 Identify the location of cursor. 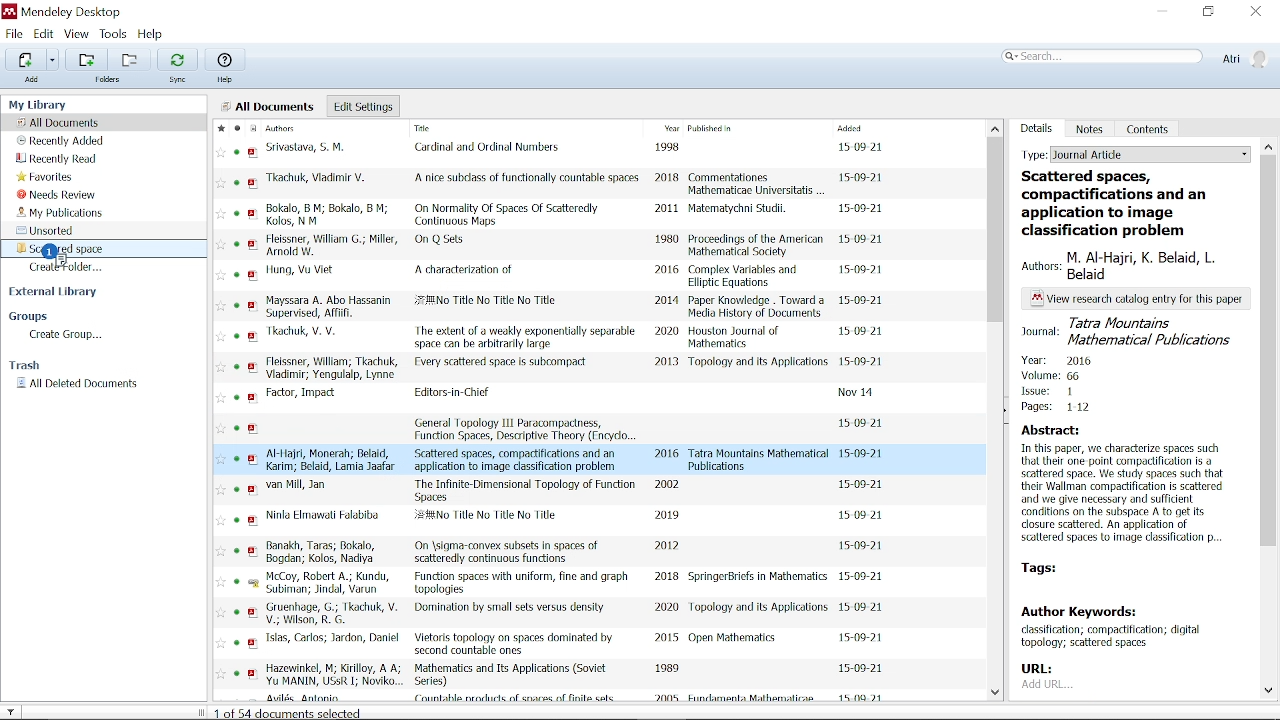
(53, 251).